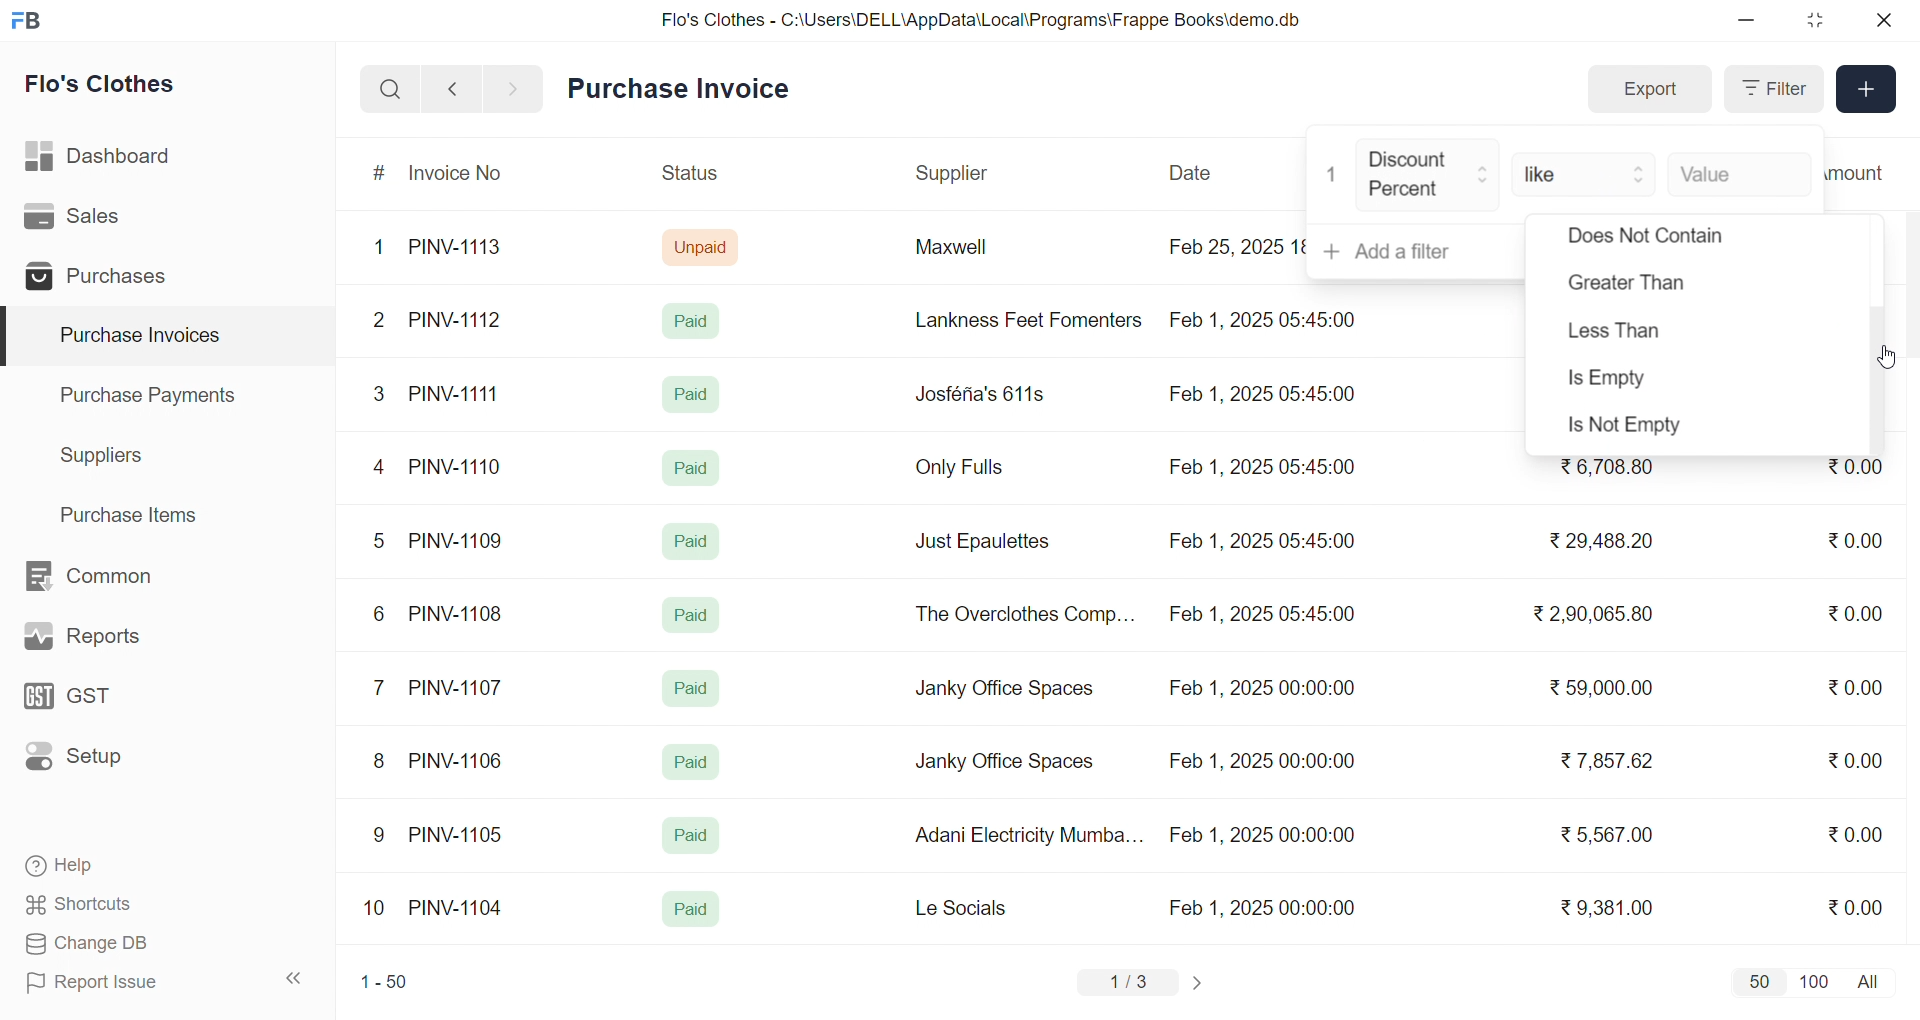 The height and width of the screenshot is (1020, 1920). What do you see at coordinates (1265, 907) in the screenshot?
I see `Feb 1, 2025 00:00:00` at bounding box center [1265, 907].